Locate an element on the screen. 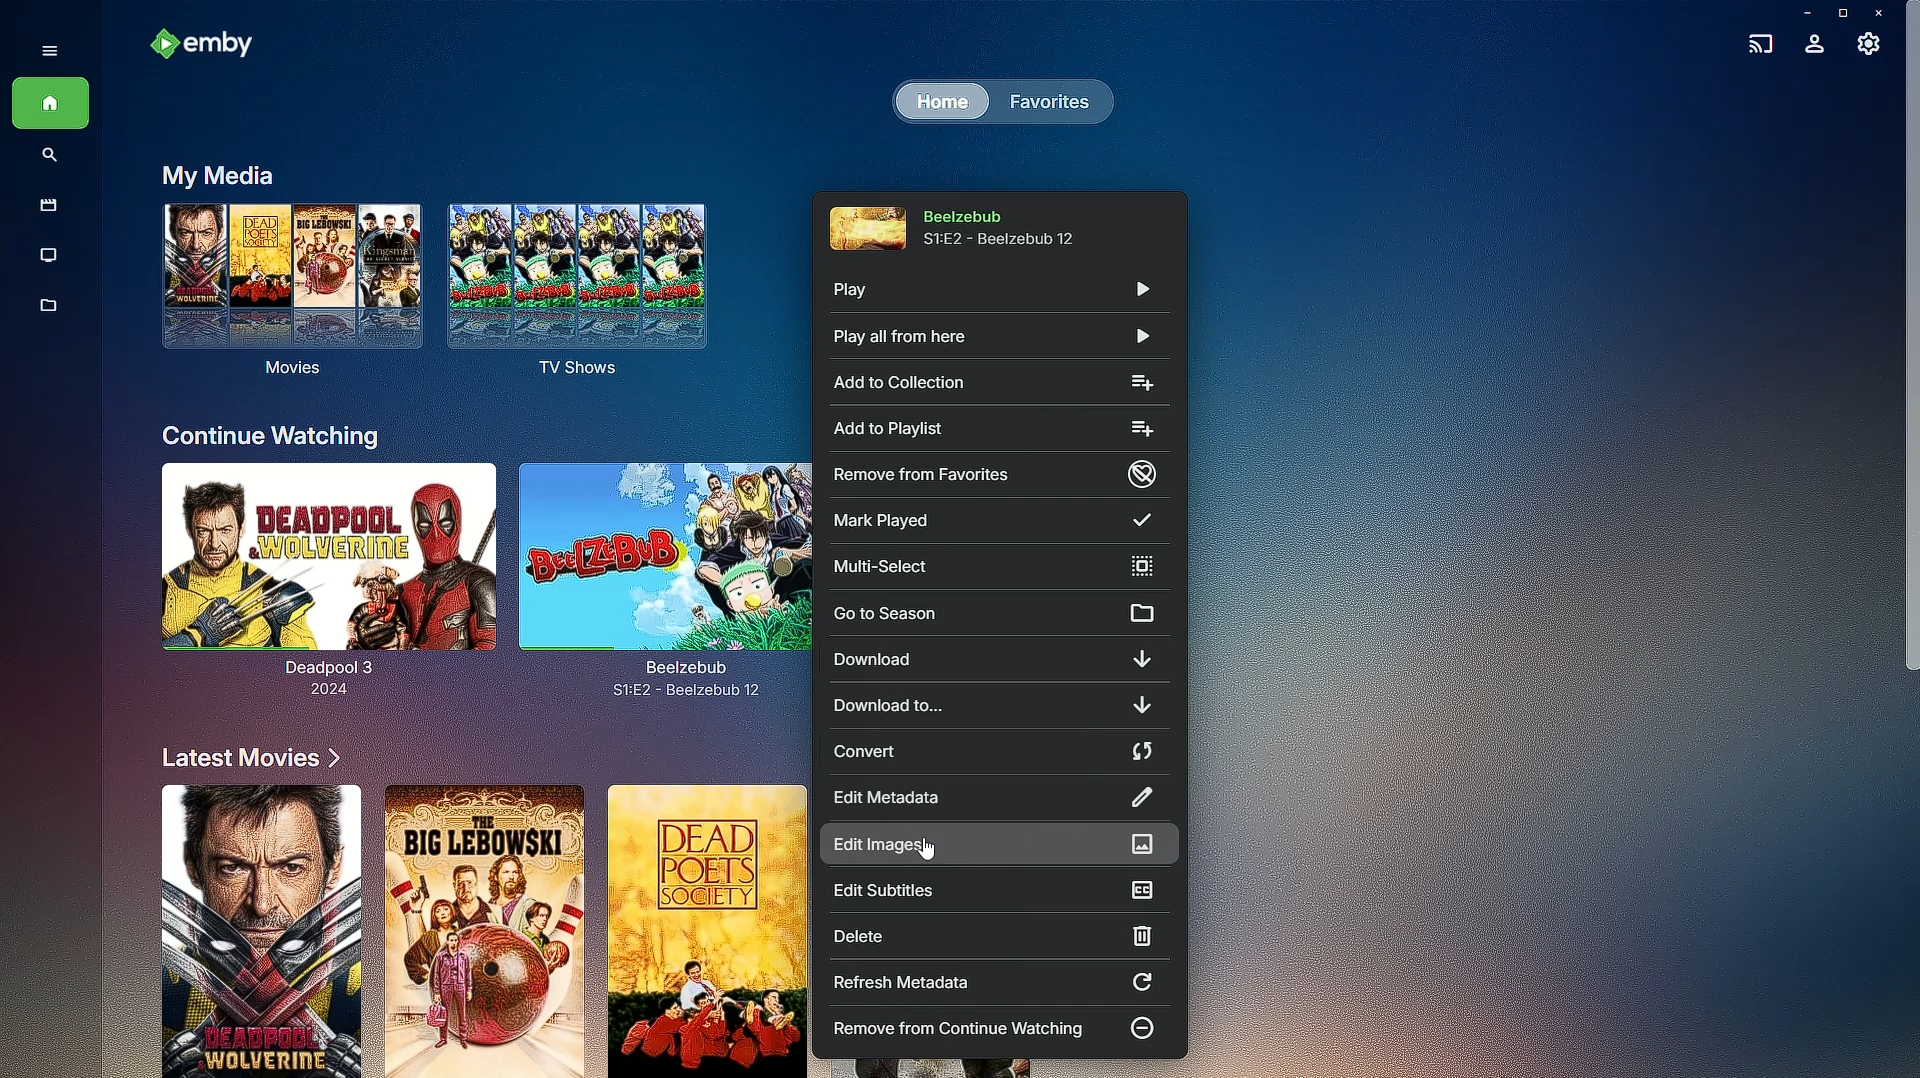 This screenshot has width=1920, height=1078. Deadpool 3 is located at coordinates (318, 585).